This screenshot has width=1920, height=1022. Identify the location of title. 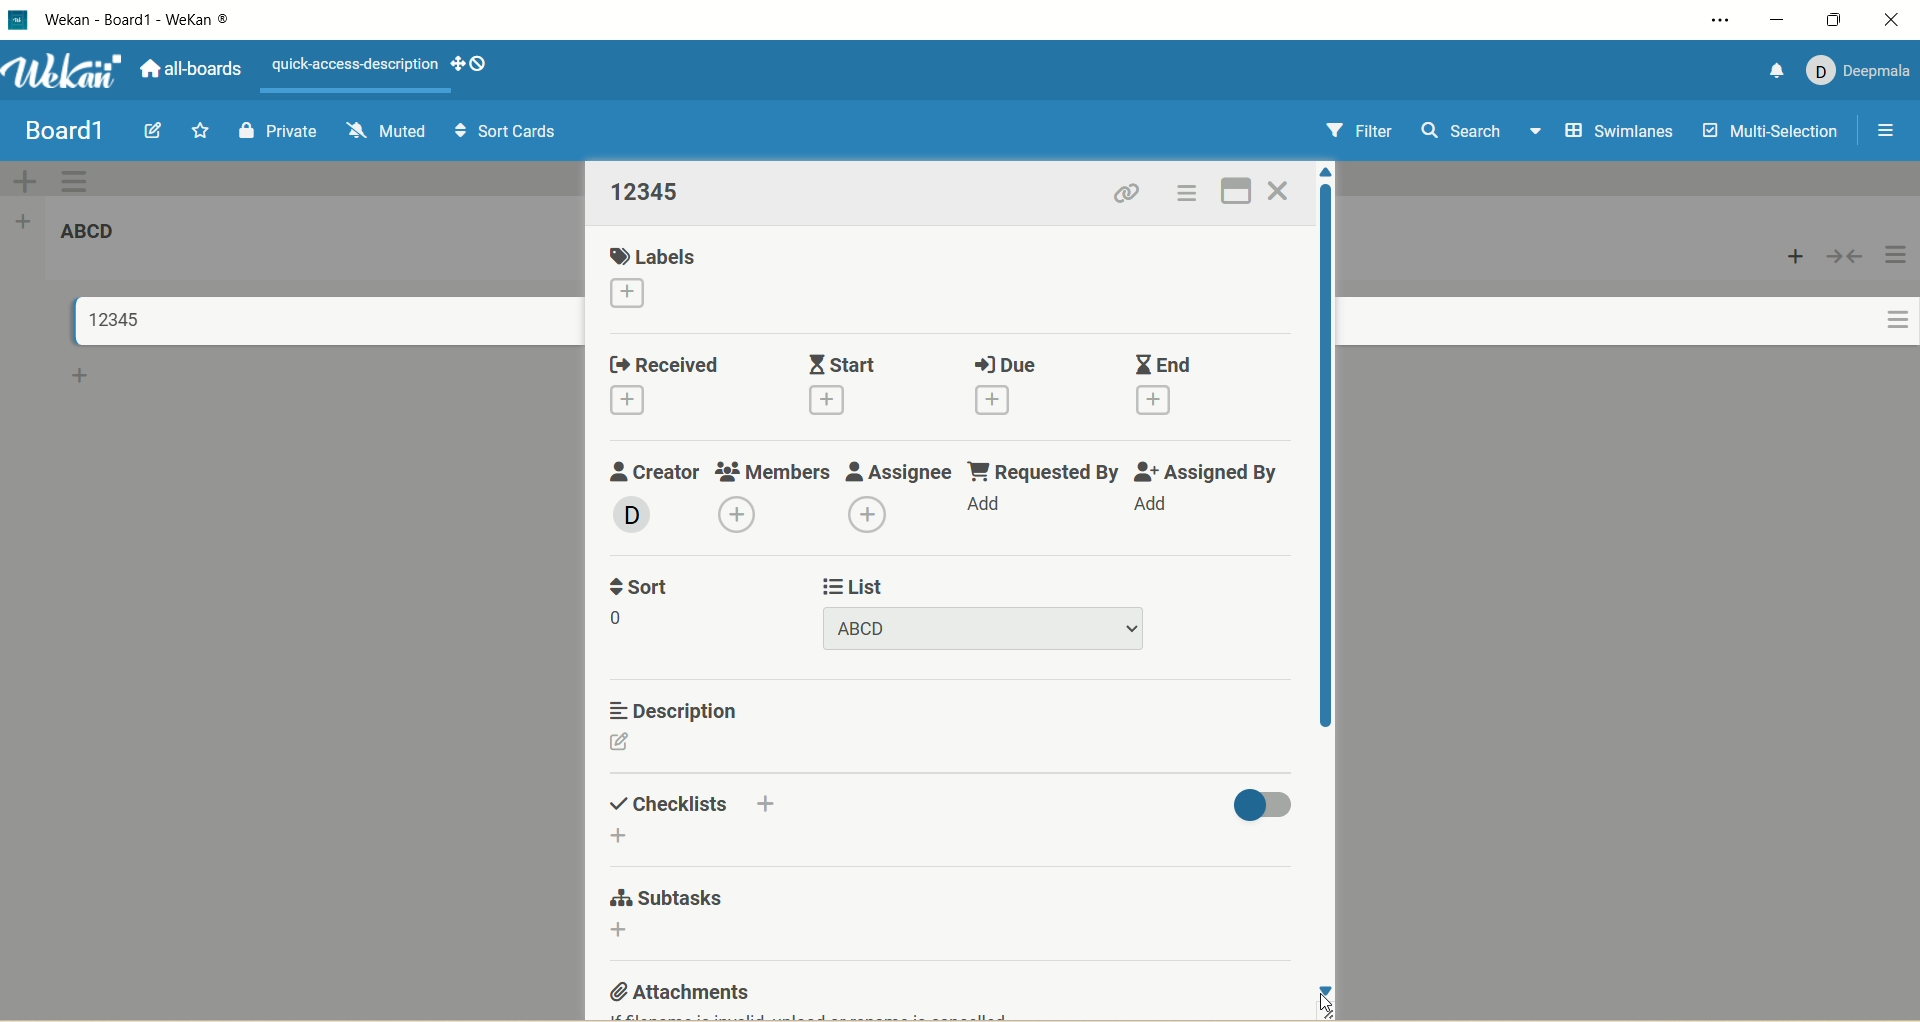
(173, 20).